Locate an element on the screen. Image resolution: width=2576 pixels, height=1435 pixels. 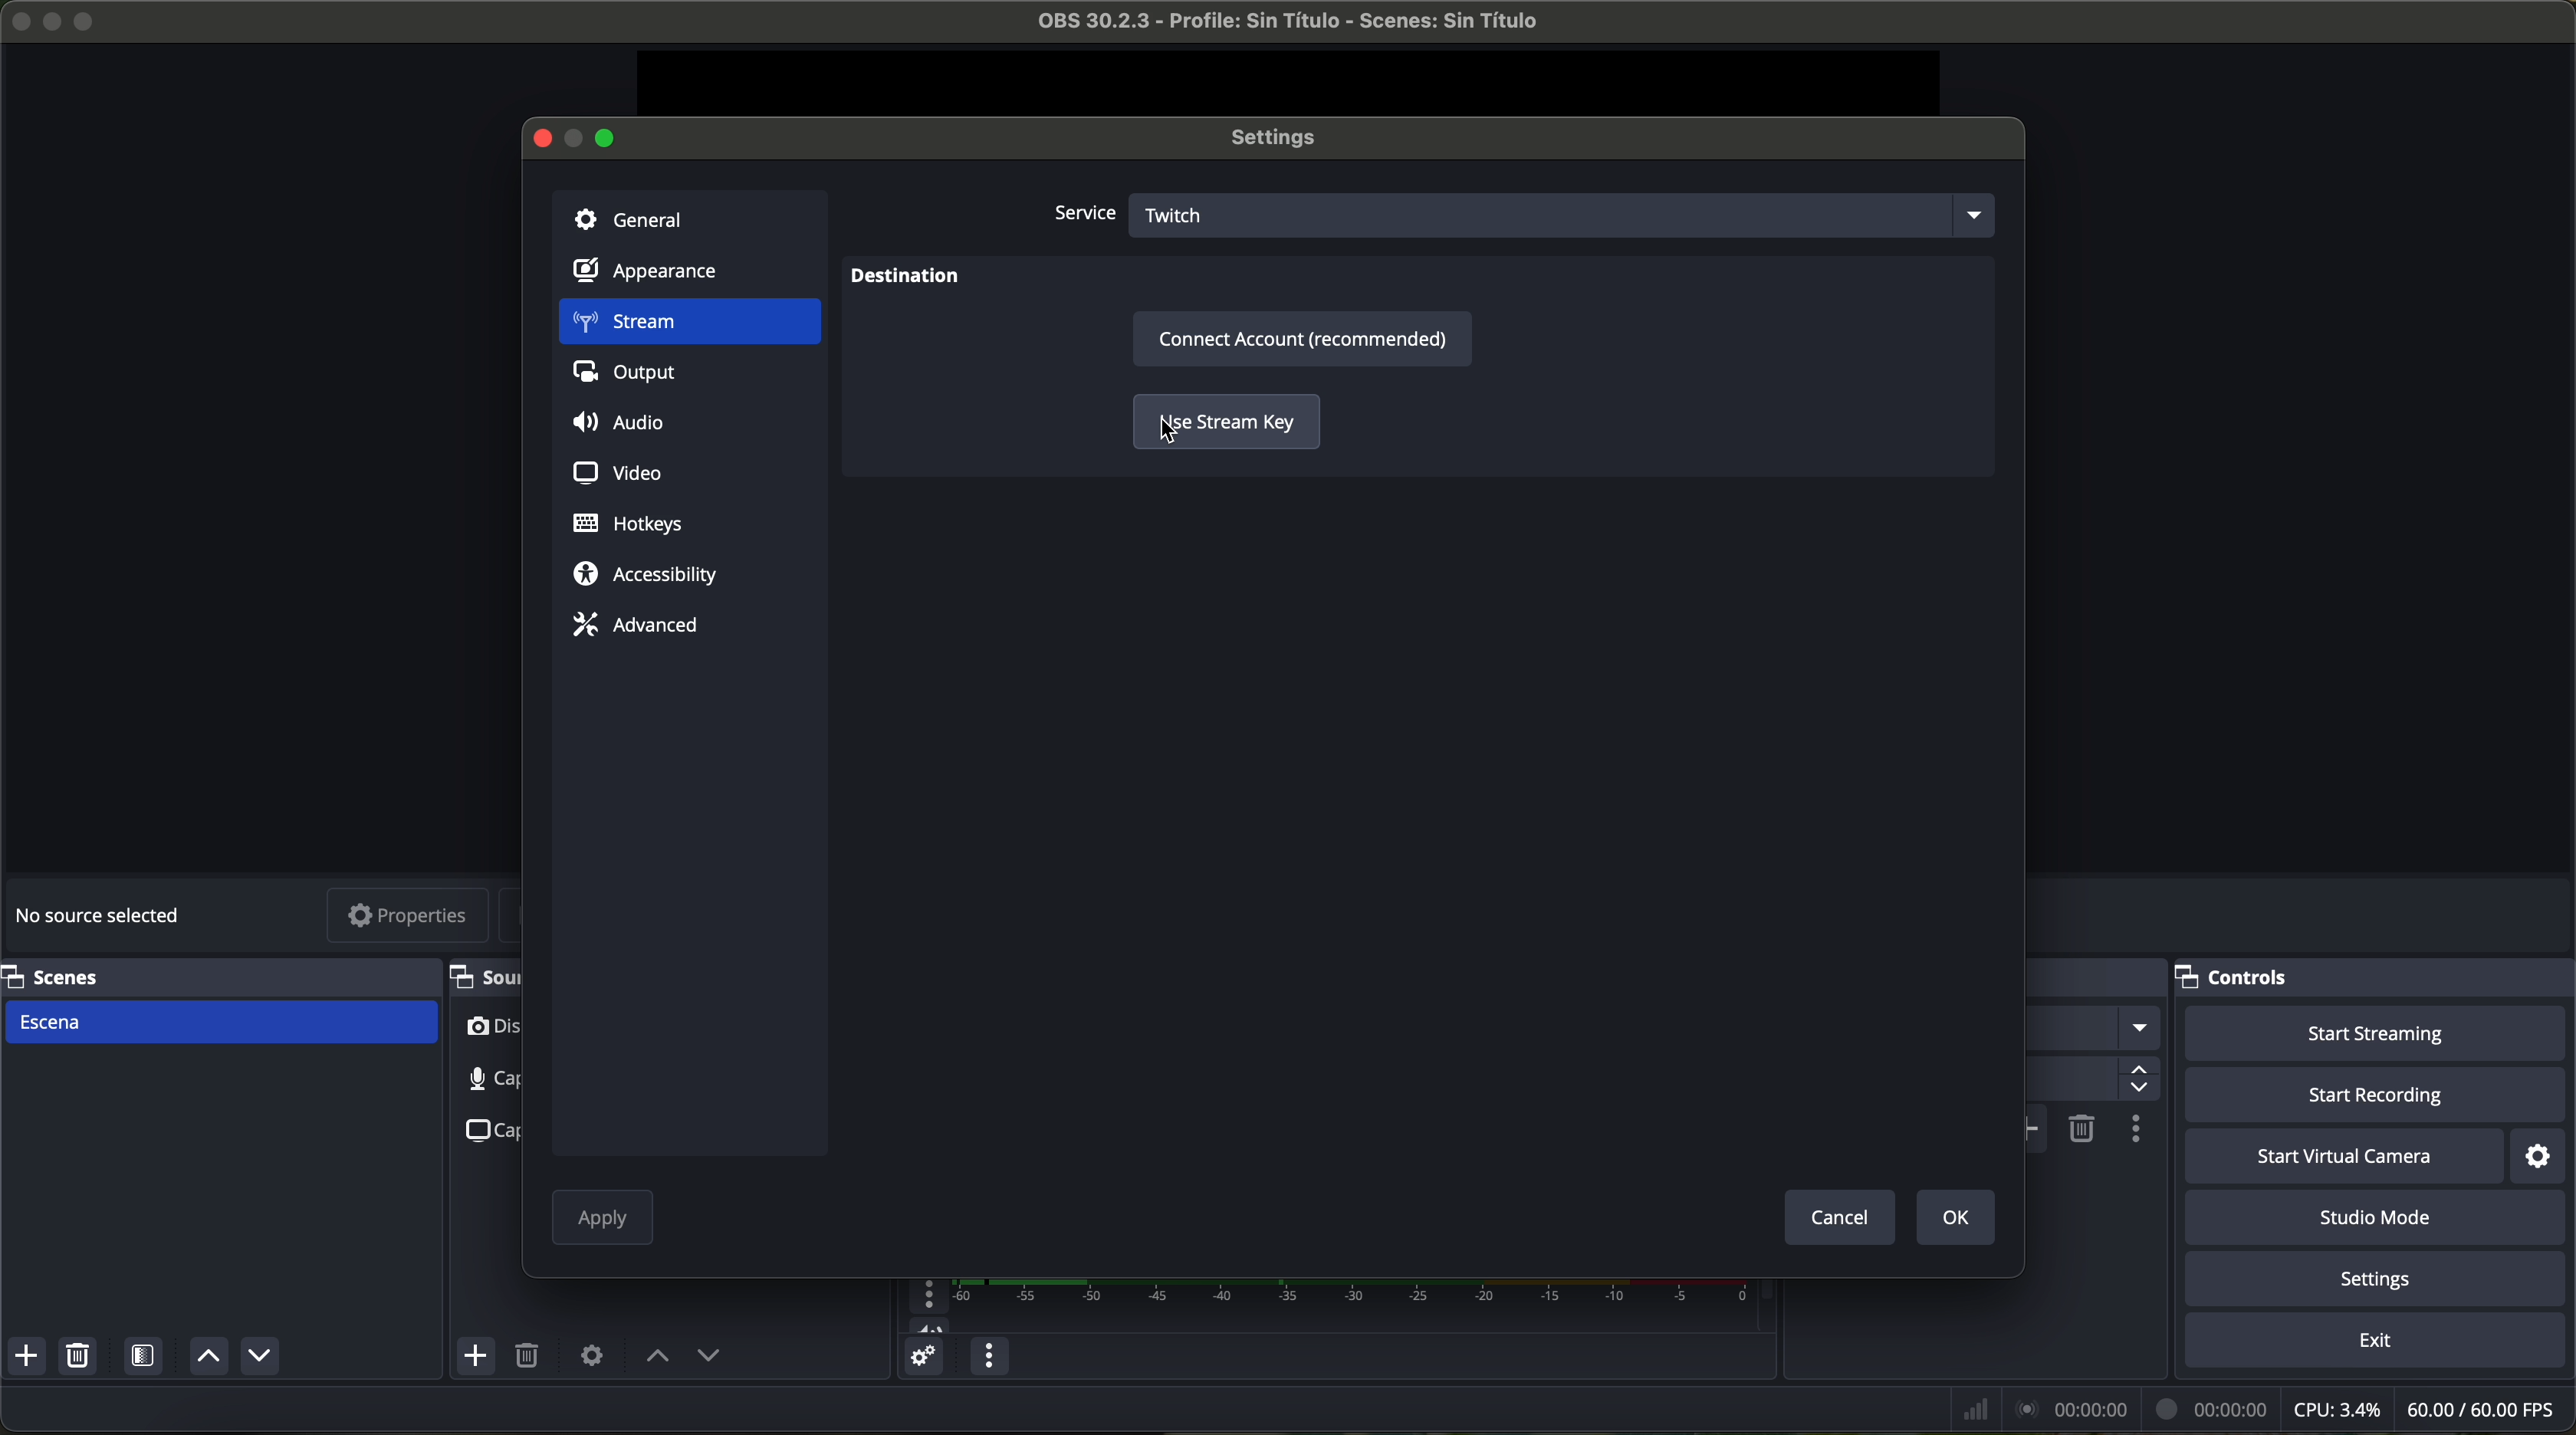
Twitch is located at coordinates (1568, 213).